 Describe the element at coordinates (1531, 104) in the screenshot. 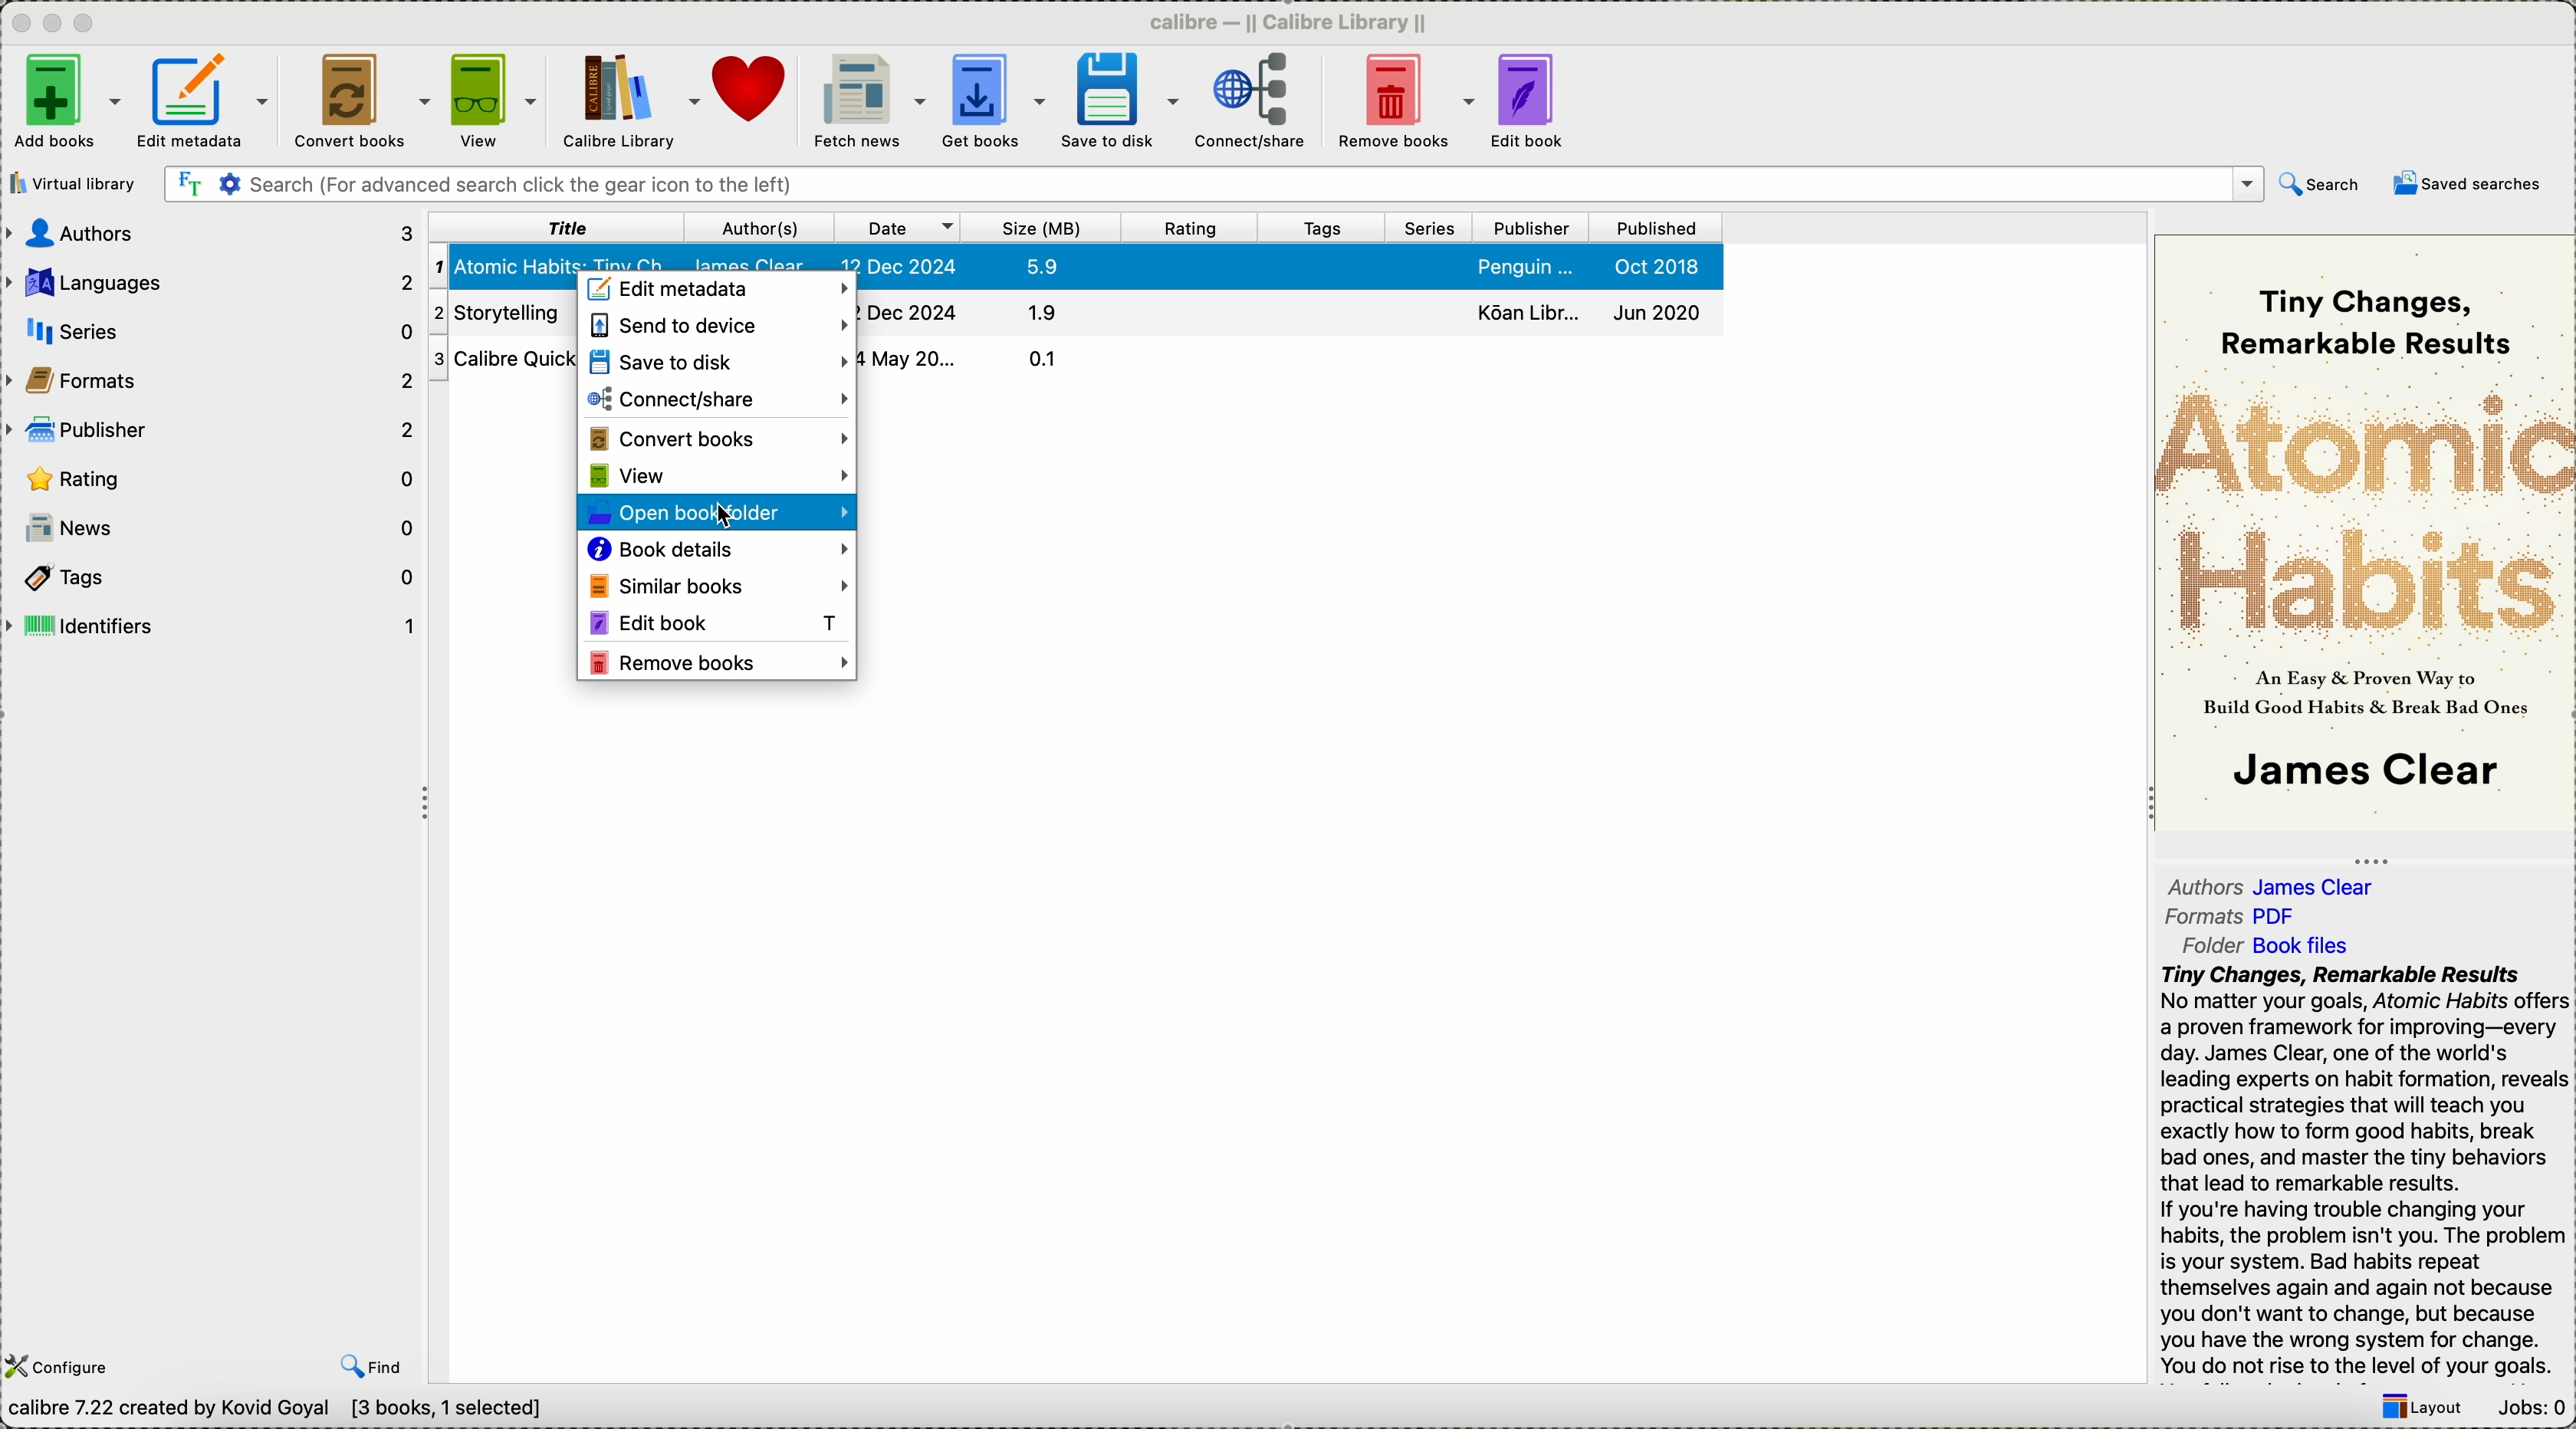

I see `edit book` at that location.